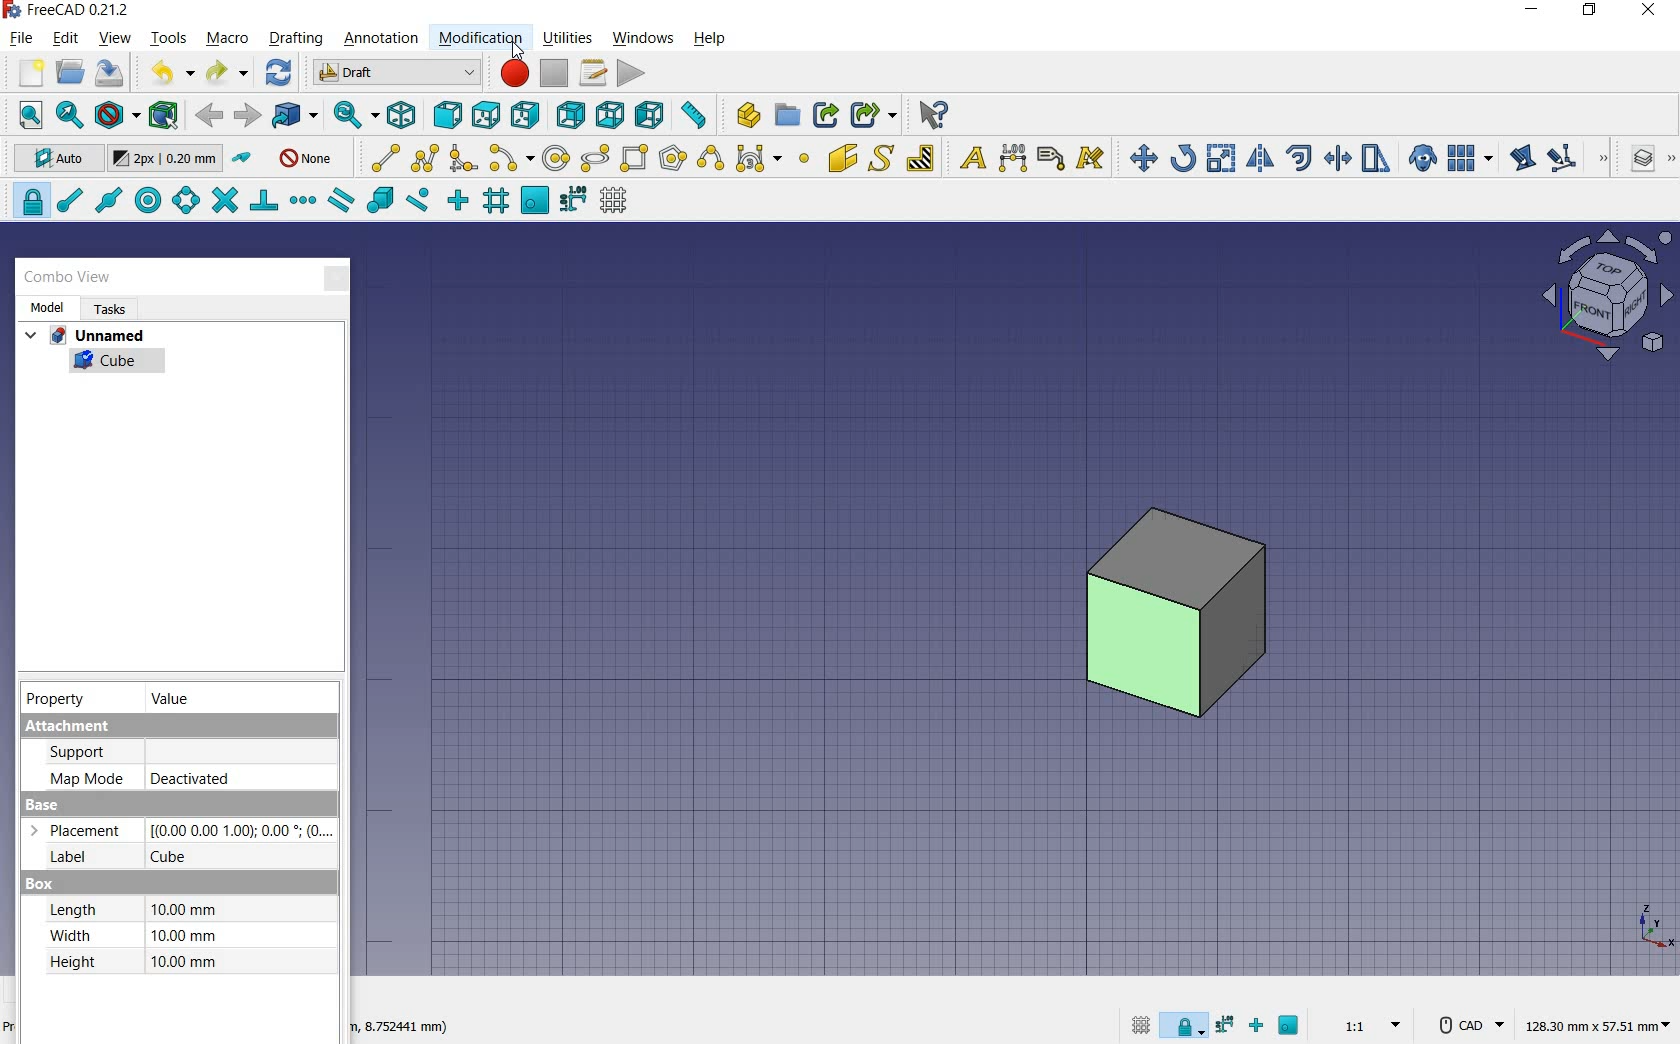  I want to click on cursor, so click(517, 55).